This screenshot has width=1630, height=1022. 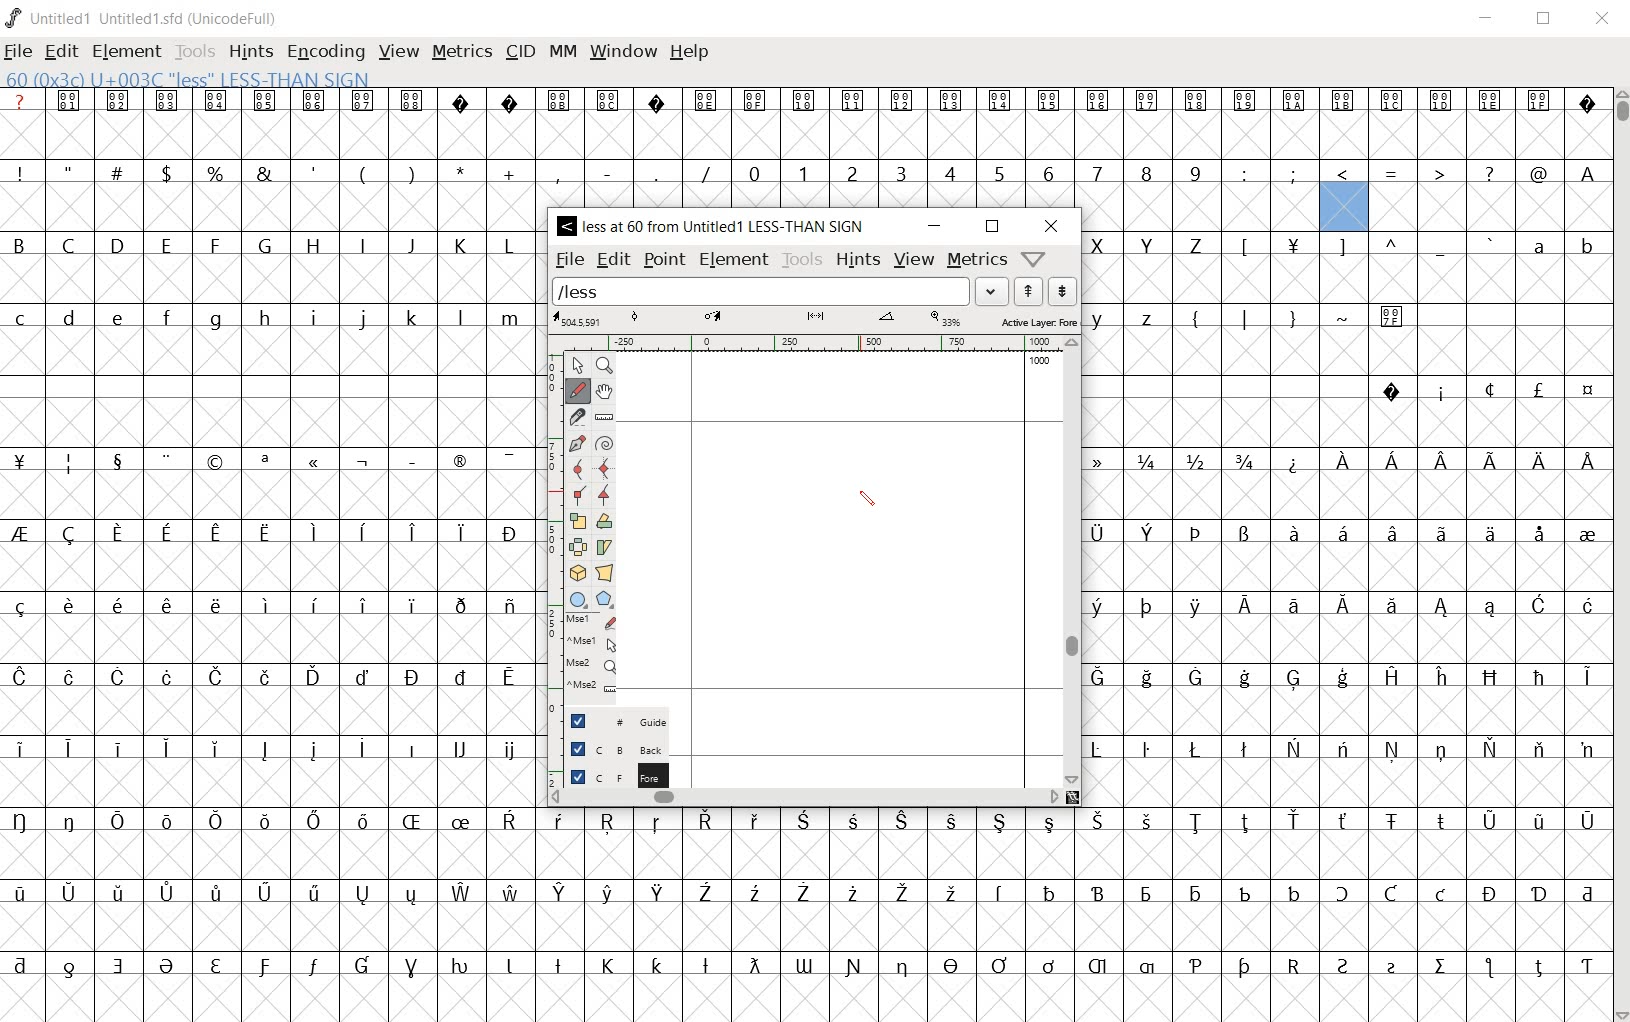 What do you see at coordinates (813, 321) in the screenshot?
I see `active layer: foreground` at bounding box center [813, 321].